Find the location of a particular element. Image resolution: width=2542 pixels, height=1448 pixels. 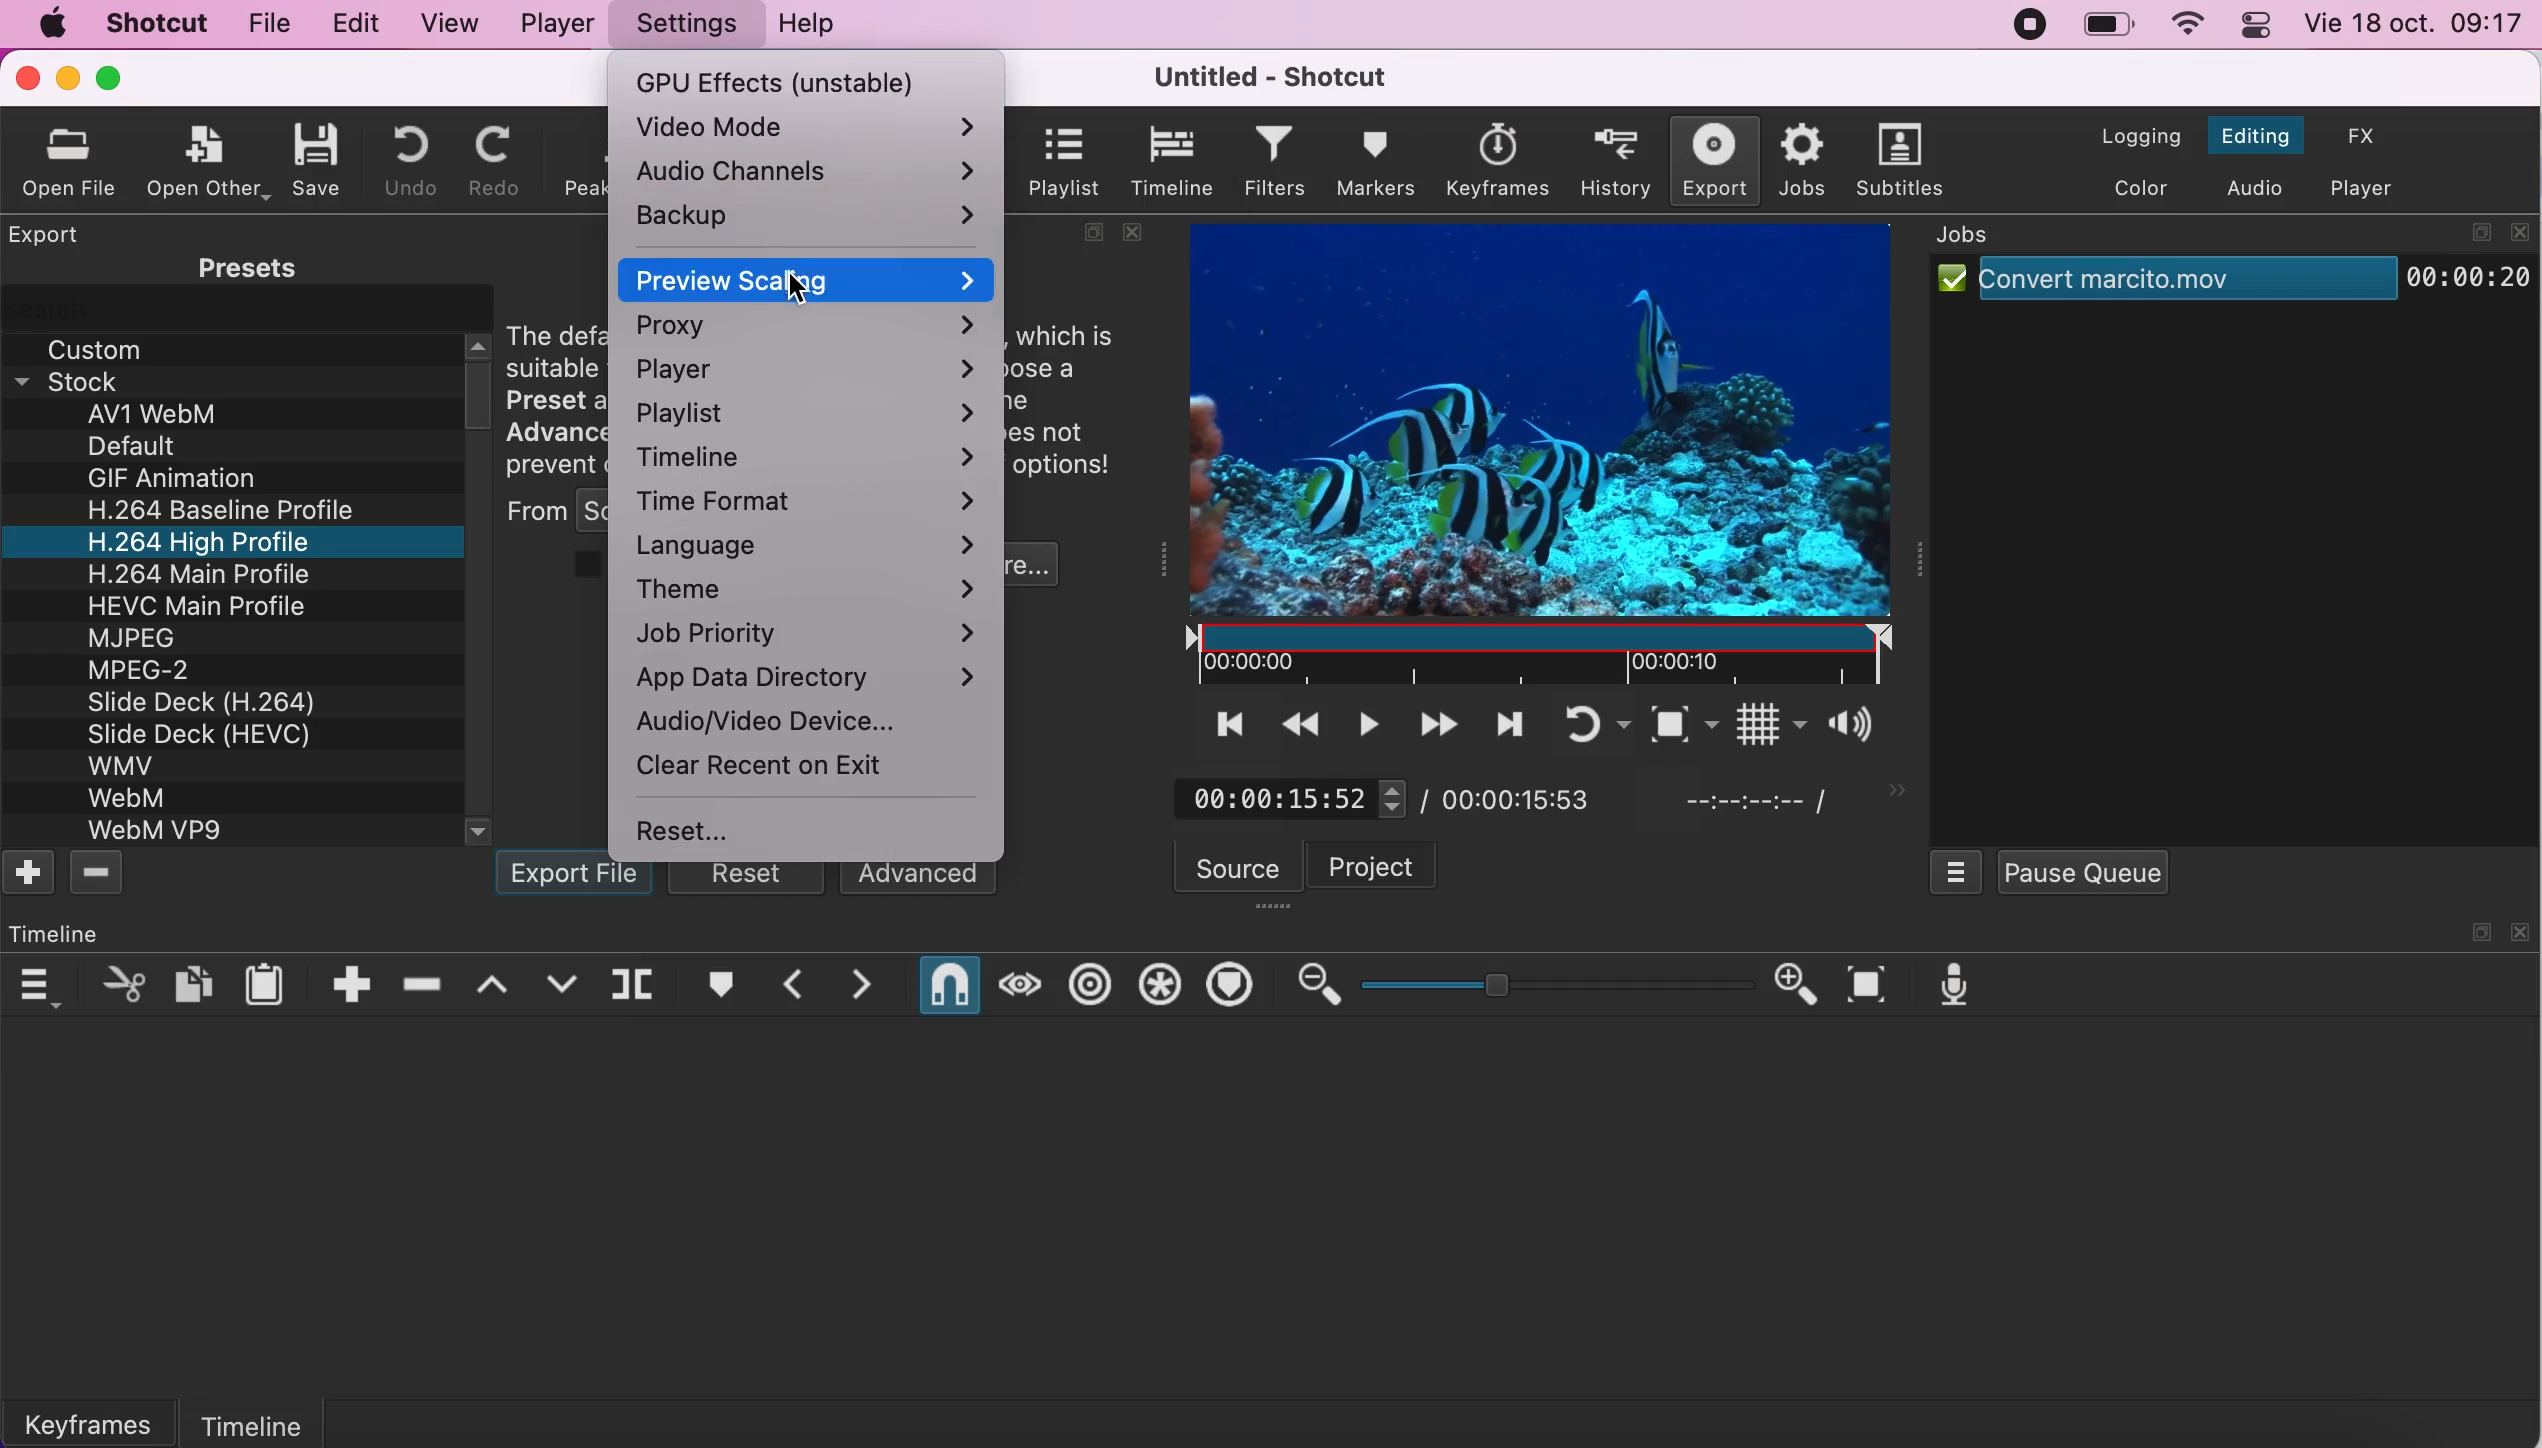

record audio is located at coordinates (1951, 985).